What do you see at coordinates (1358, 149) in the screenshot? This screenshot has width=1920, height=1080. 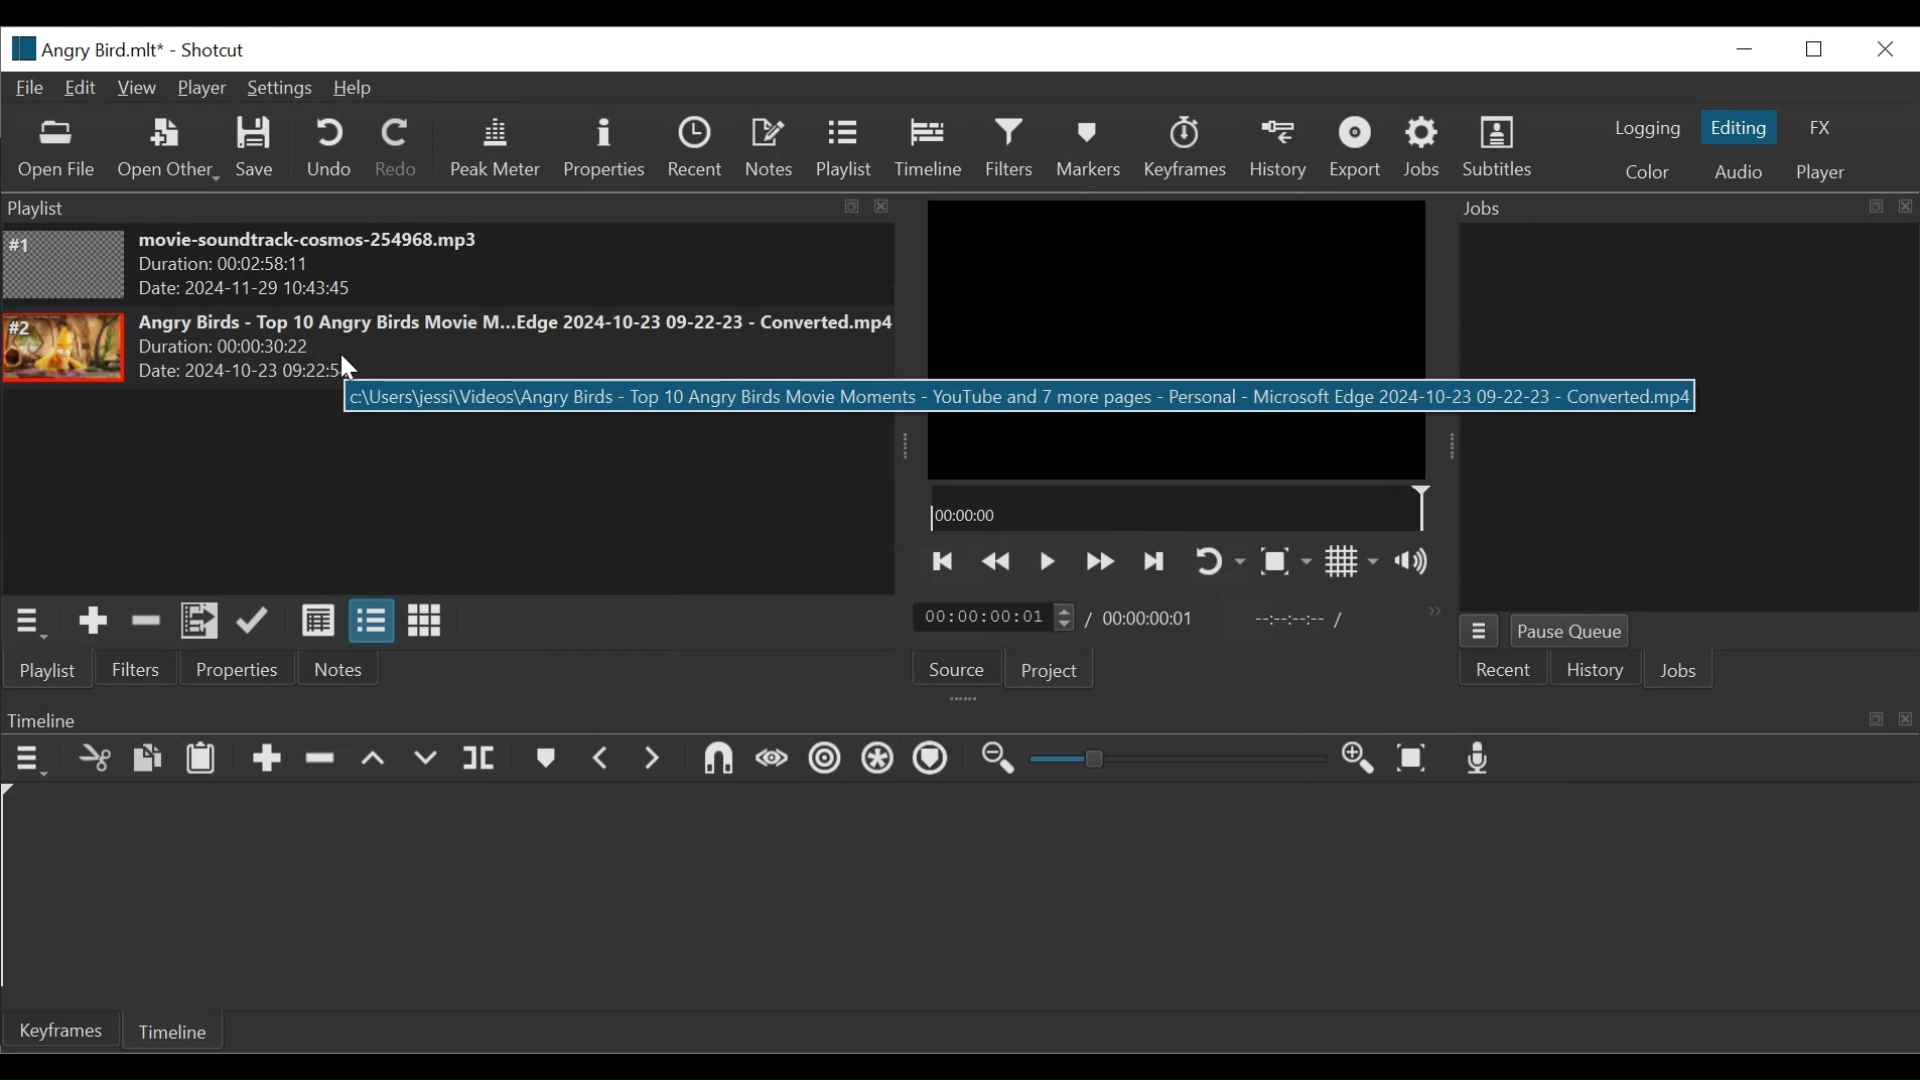 I see `Exort` at bounding box center [1358, 149].